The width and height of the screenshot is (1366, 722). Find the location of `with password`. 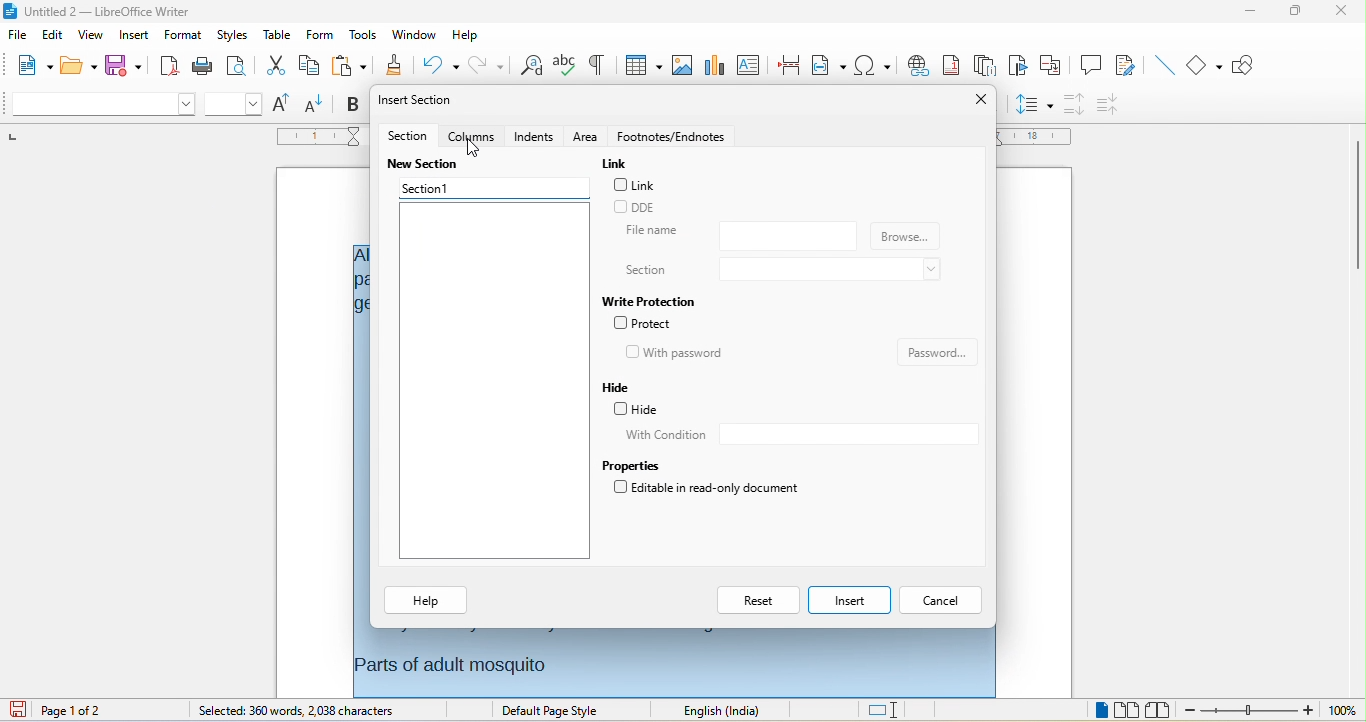

with password is located at coordinates (676, 353).